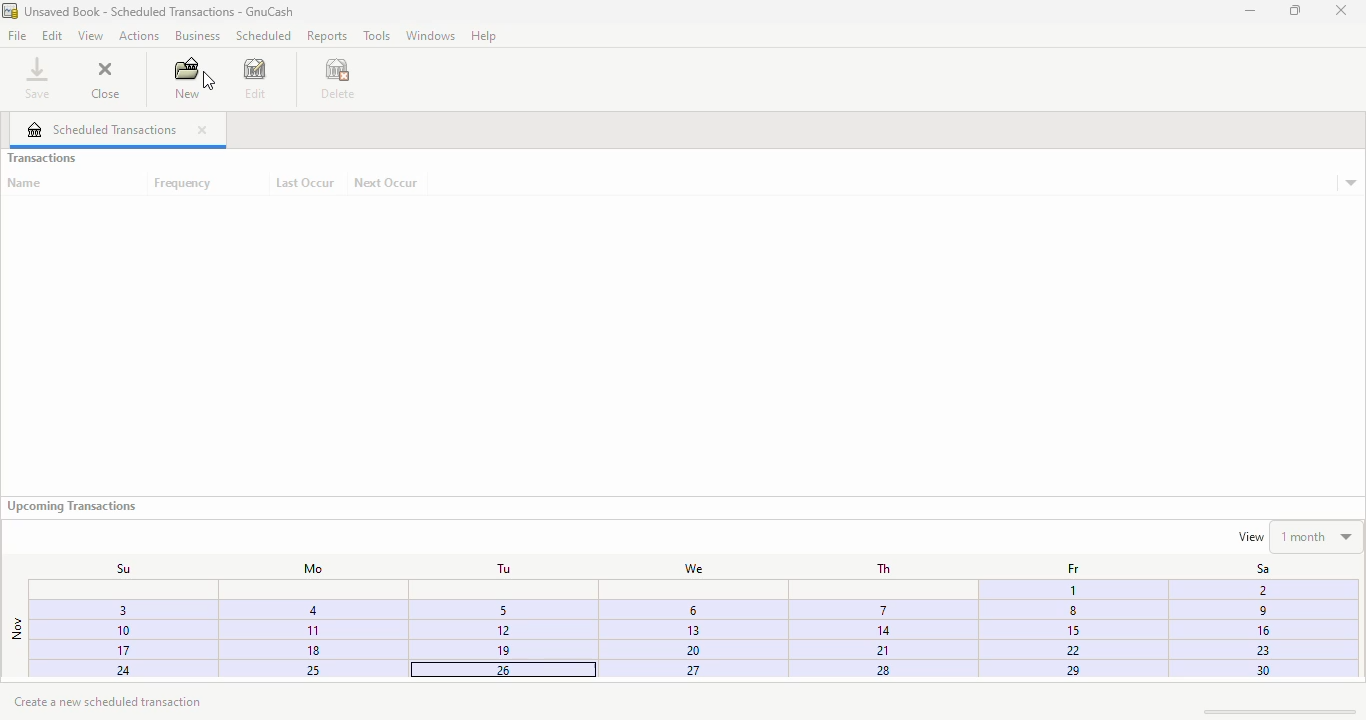  Describe the element at coordinates (339, 78) in the screenshot. I see `delete` at that location.